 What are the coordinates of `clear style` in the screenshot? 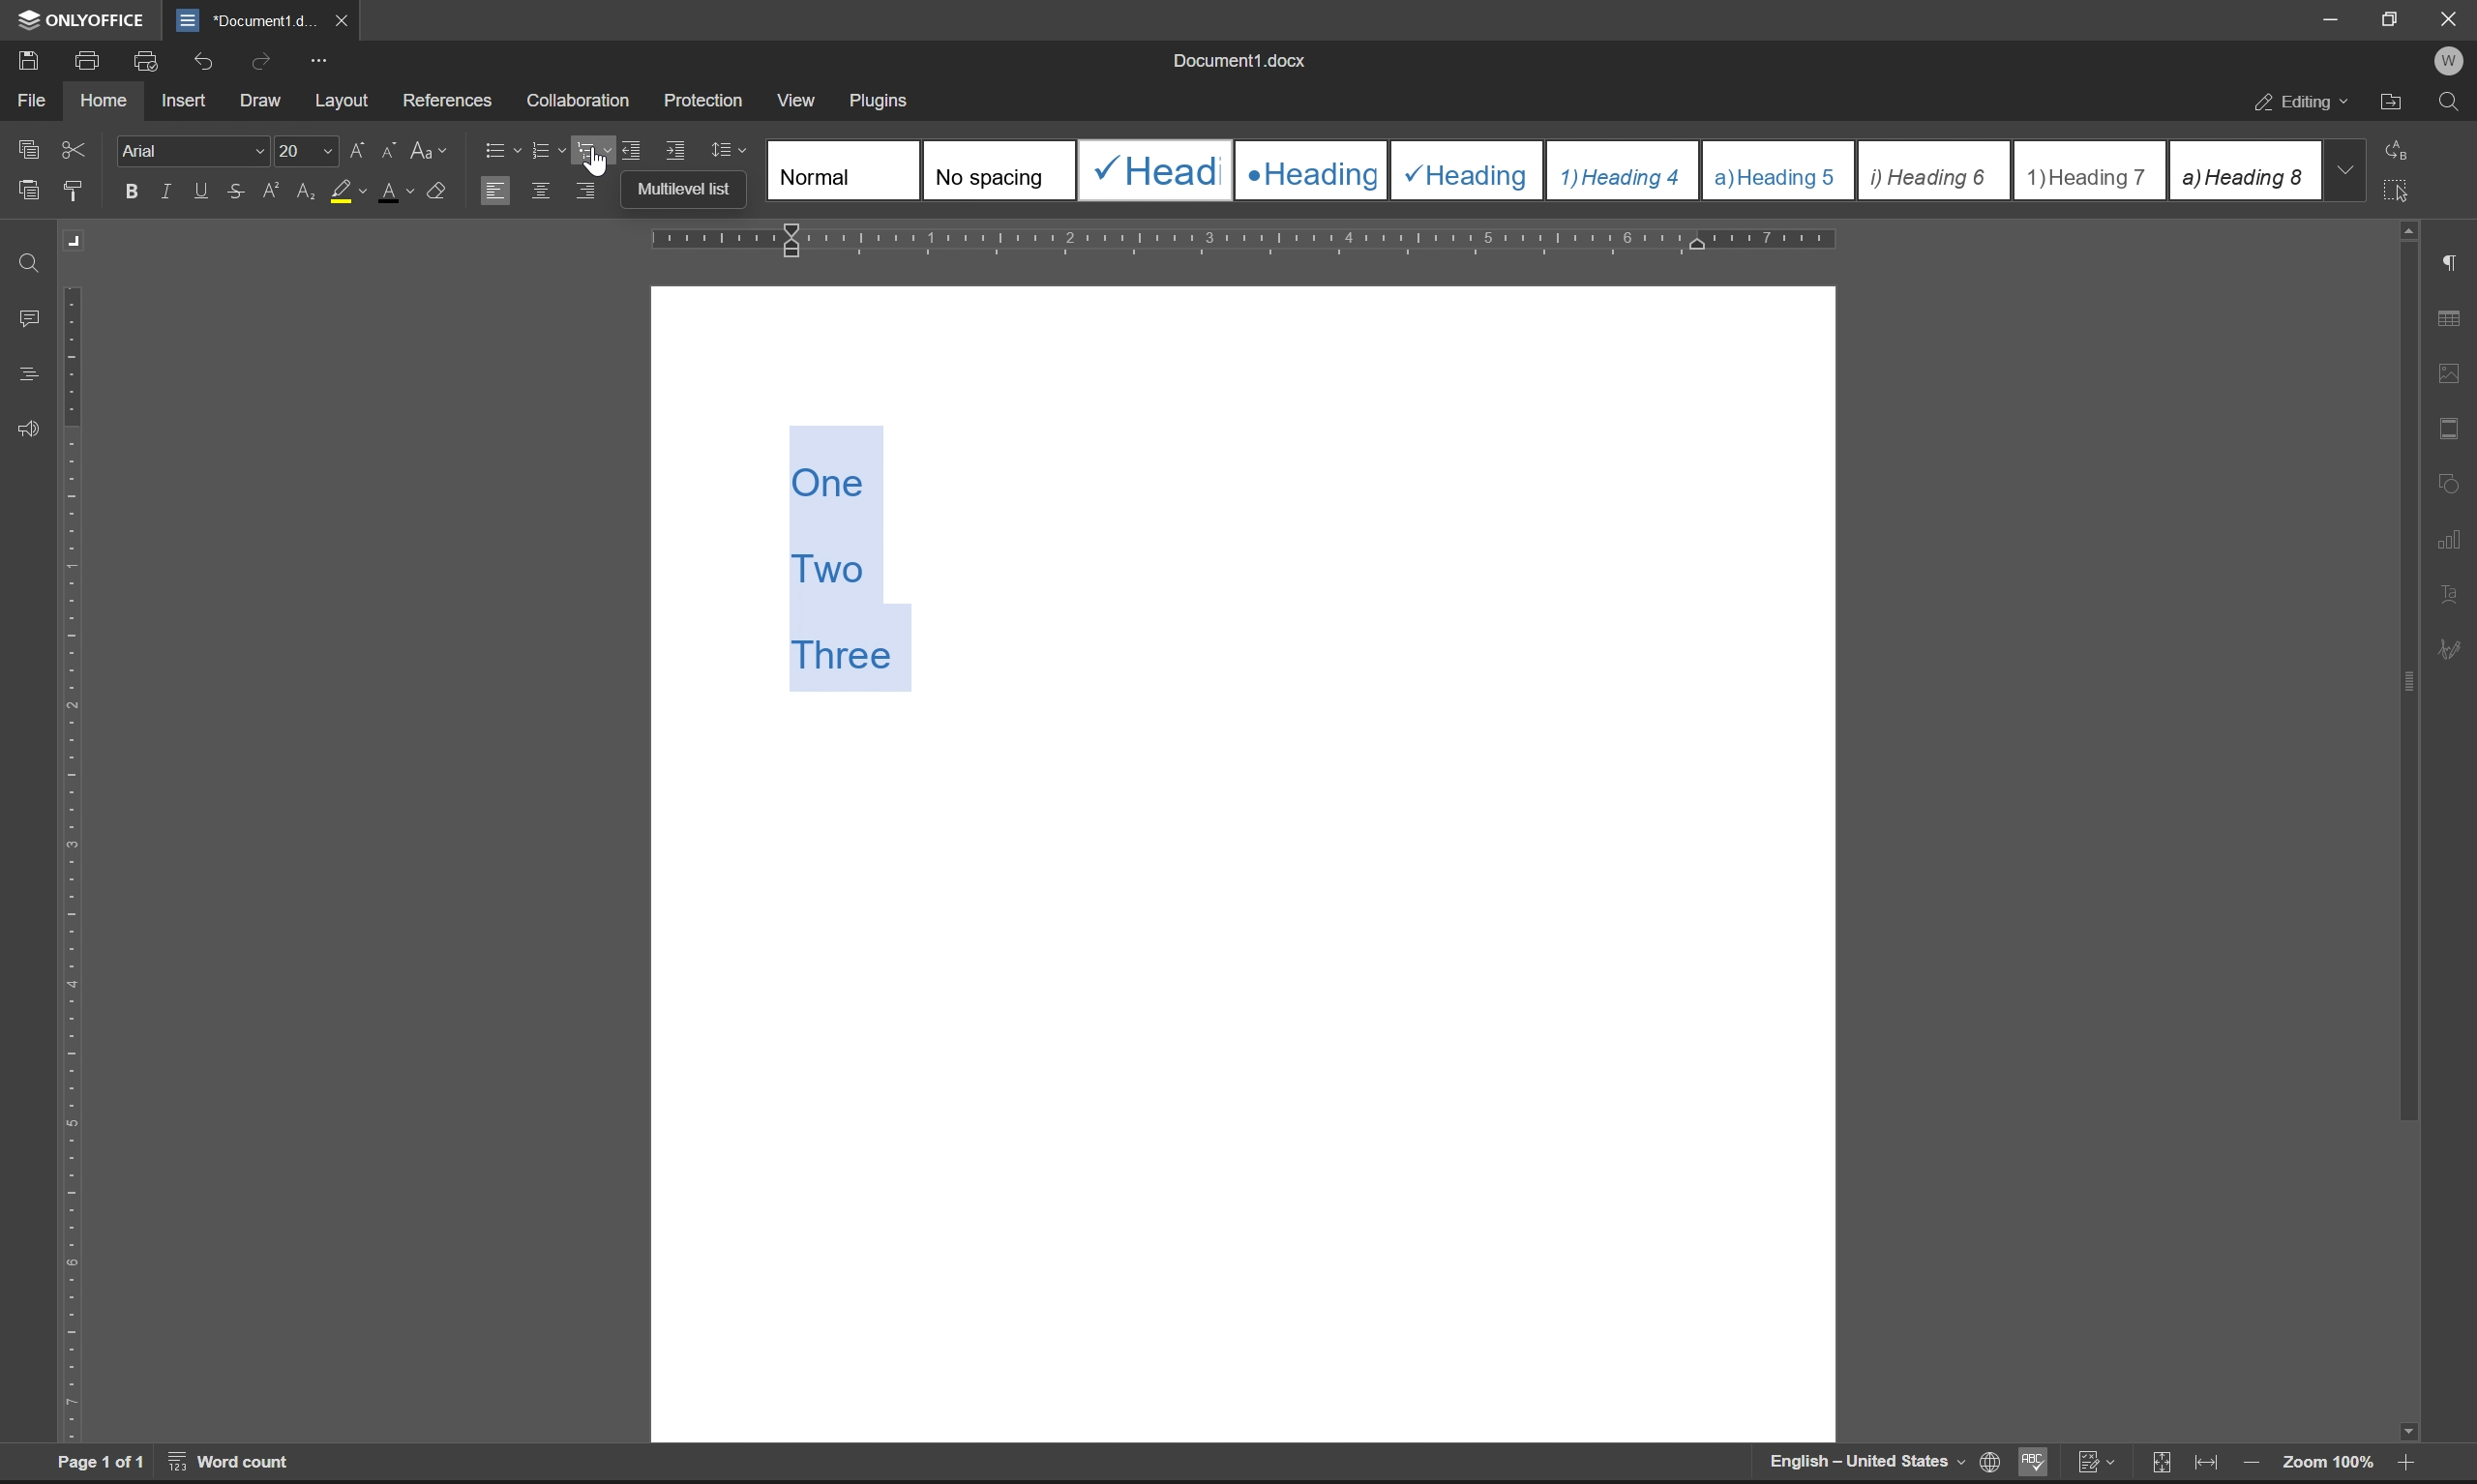 It's located at (438, 188).